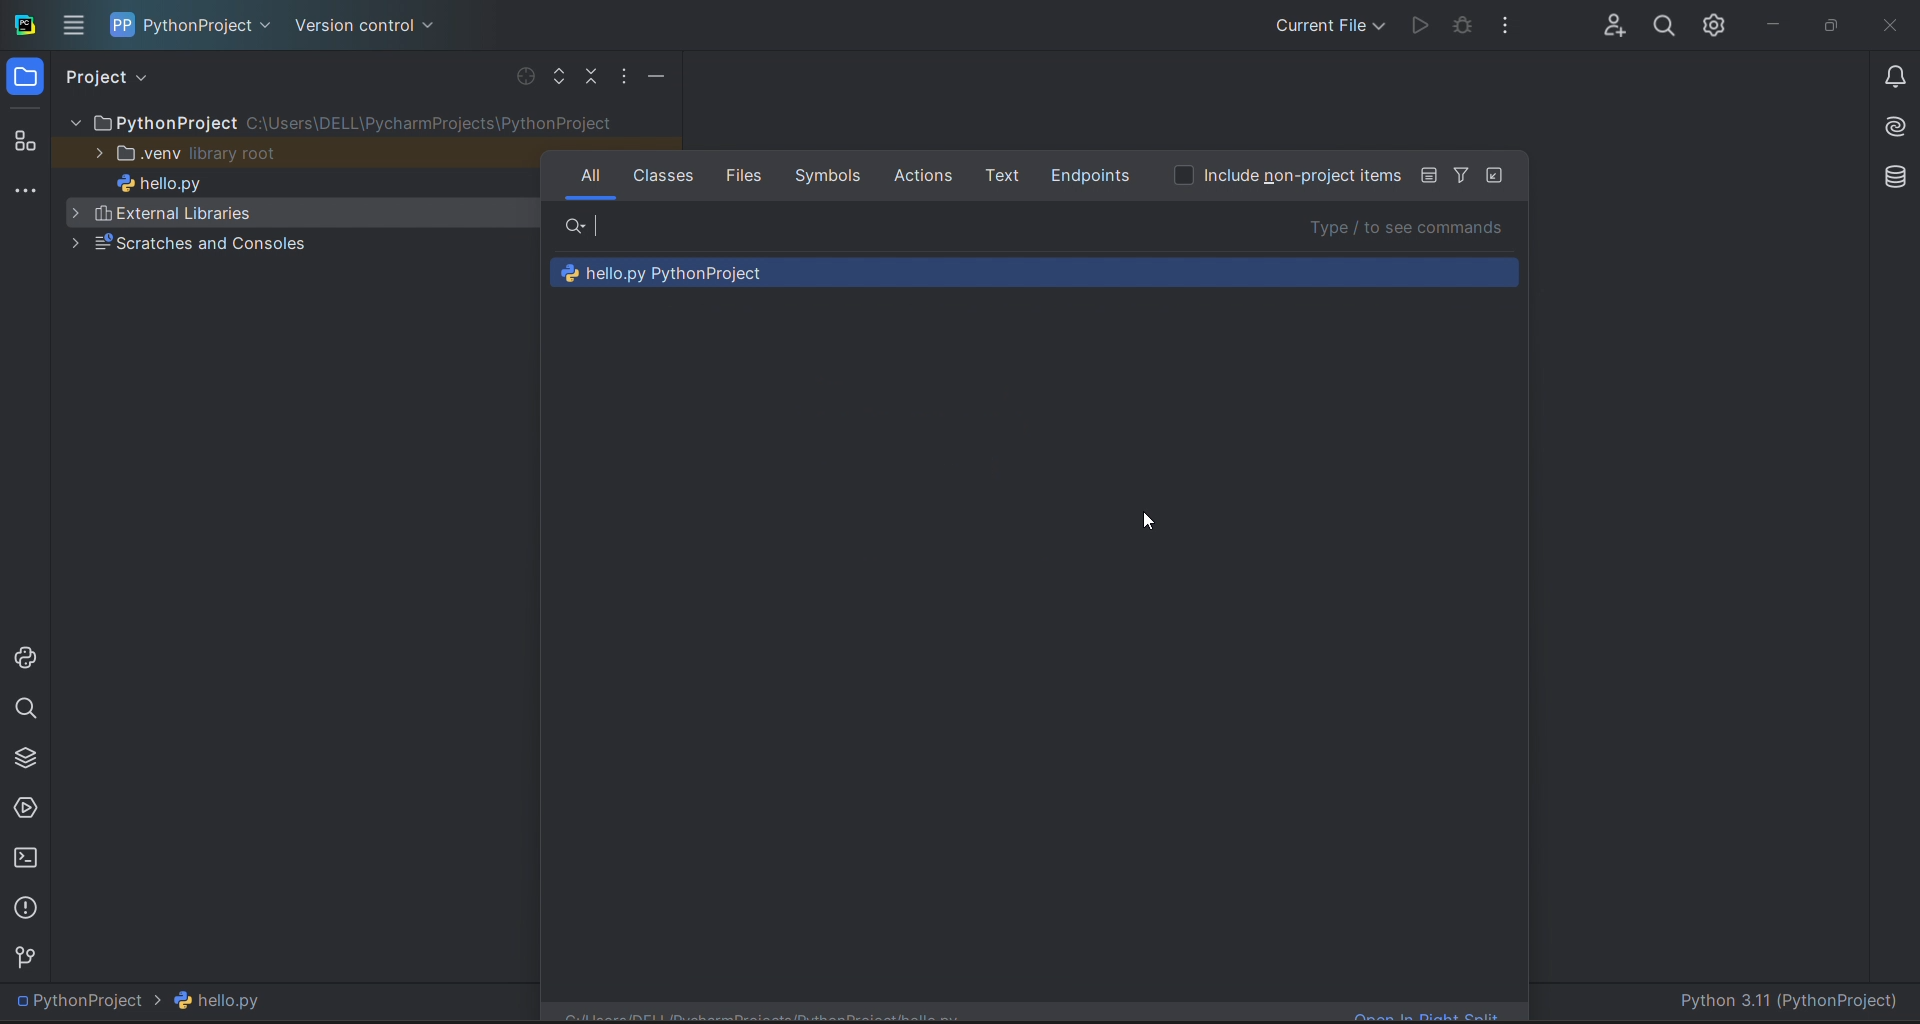 Image resolution: width=1920 pixels, height=1024 pixels. What do you see at coordinates (1151, 521) in the screenshot?
I see `cursor` at bounding box center [1151, 521].